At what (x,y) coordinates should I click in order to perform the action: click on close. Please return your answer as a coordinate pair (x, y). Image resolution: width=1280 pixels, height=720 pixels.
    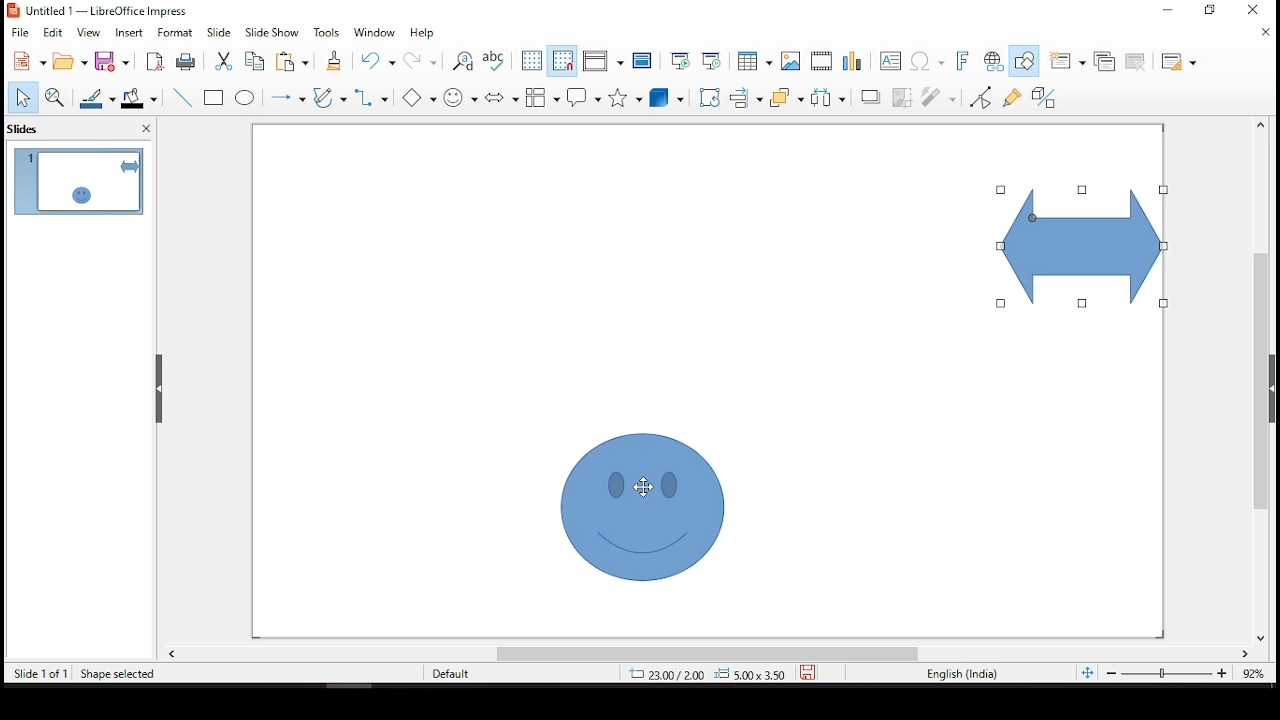
    Looking at the image, I should click on (1265, 35).